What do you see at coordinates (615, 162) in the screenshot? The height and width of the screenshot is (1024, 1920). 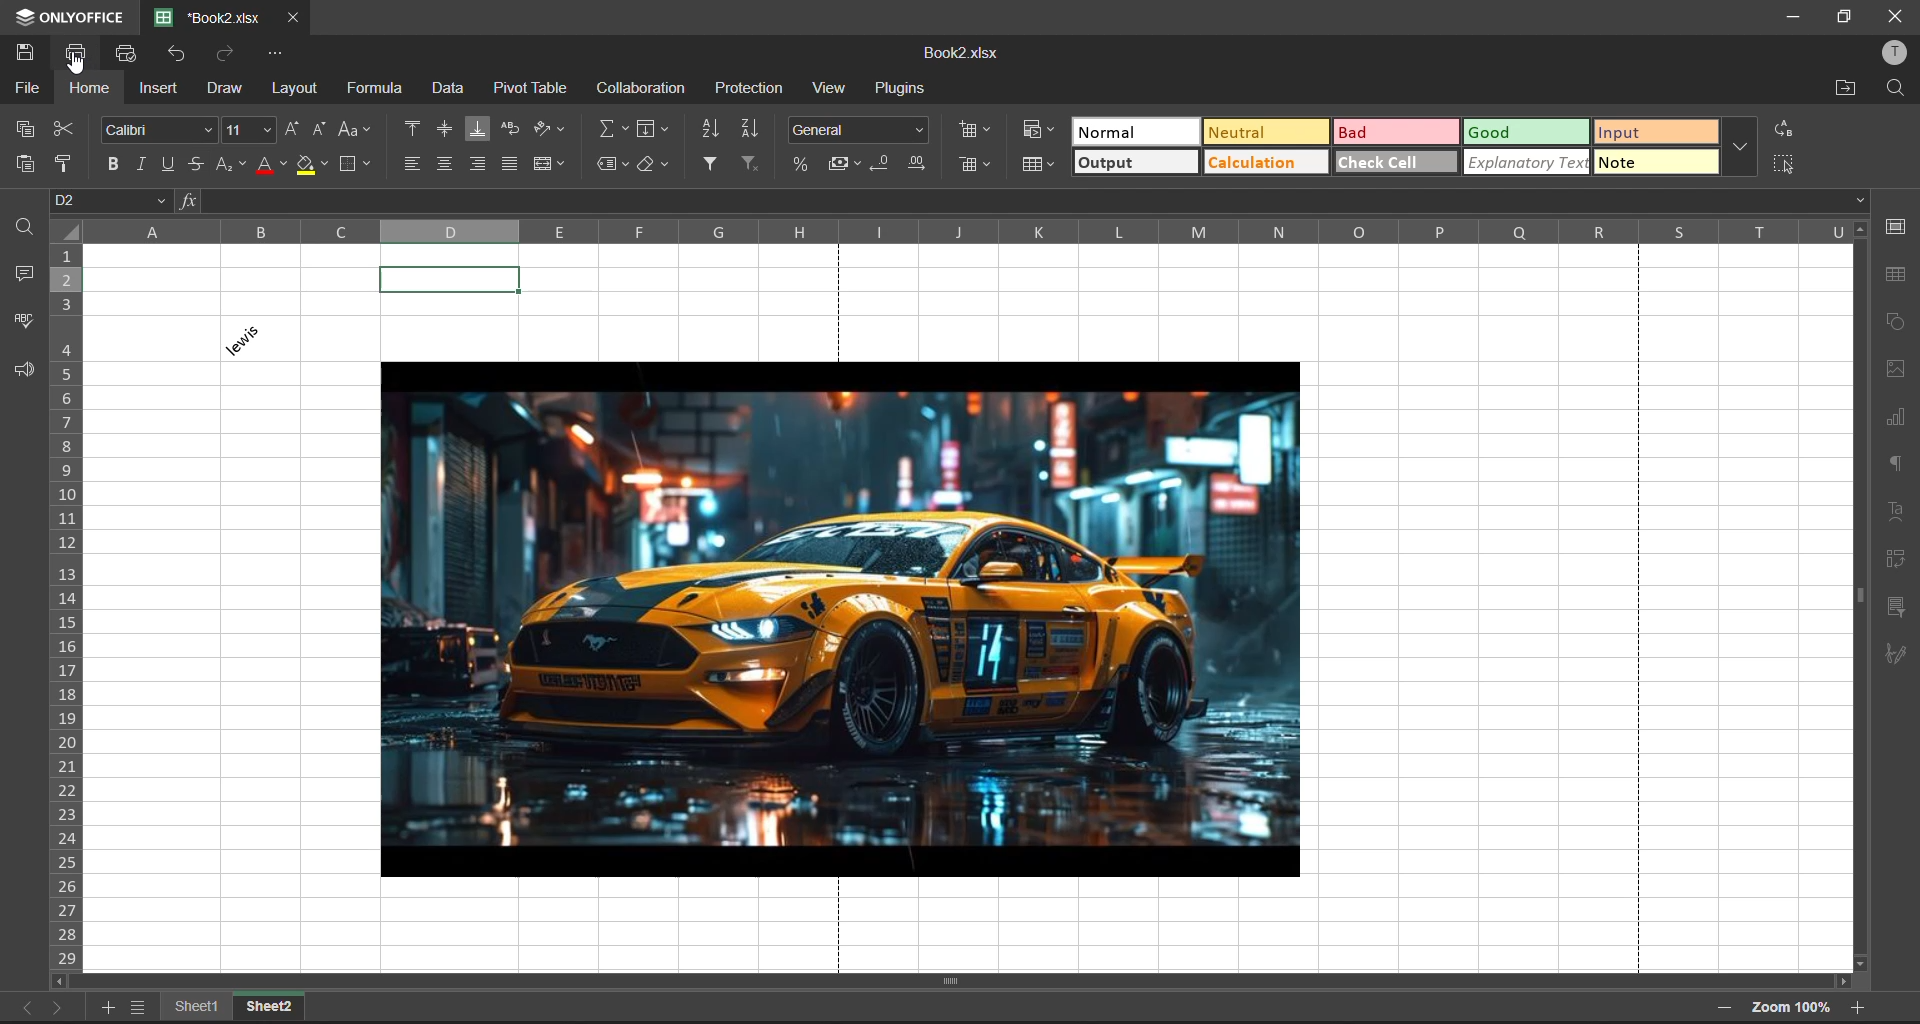 I see `named ranges` at bounding box center [615, 162].